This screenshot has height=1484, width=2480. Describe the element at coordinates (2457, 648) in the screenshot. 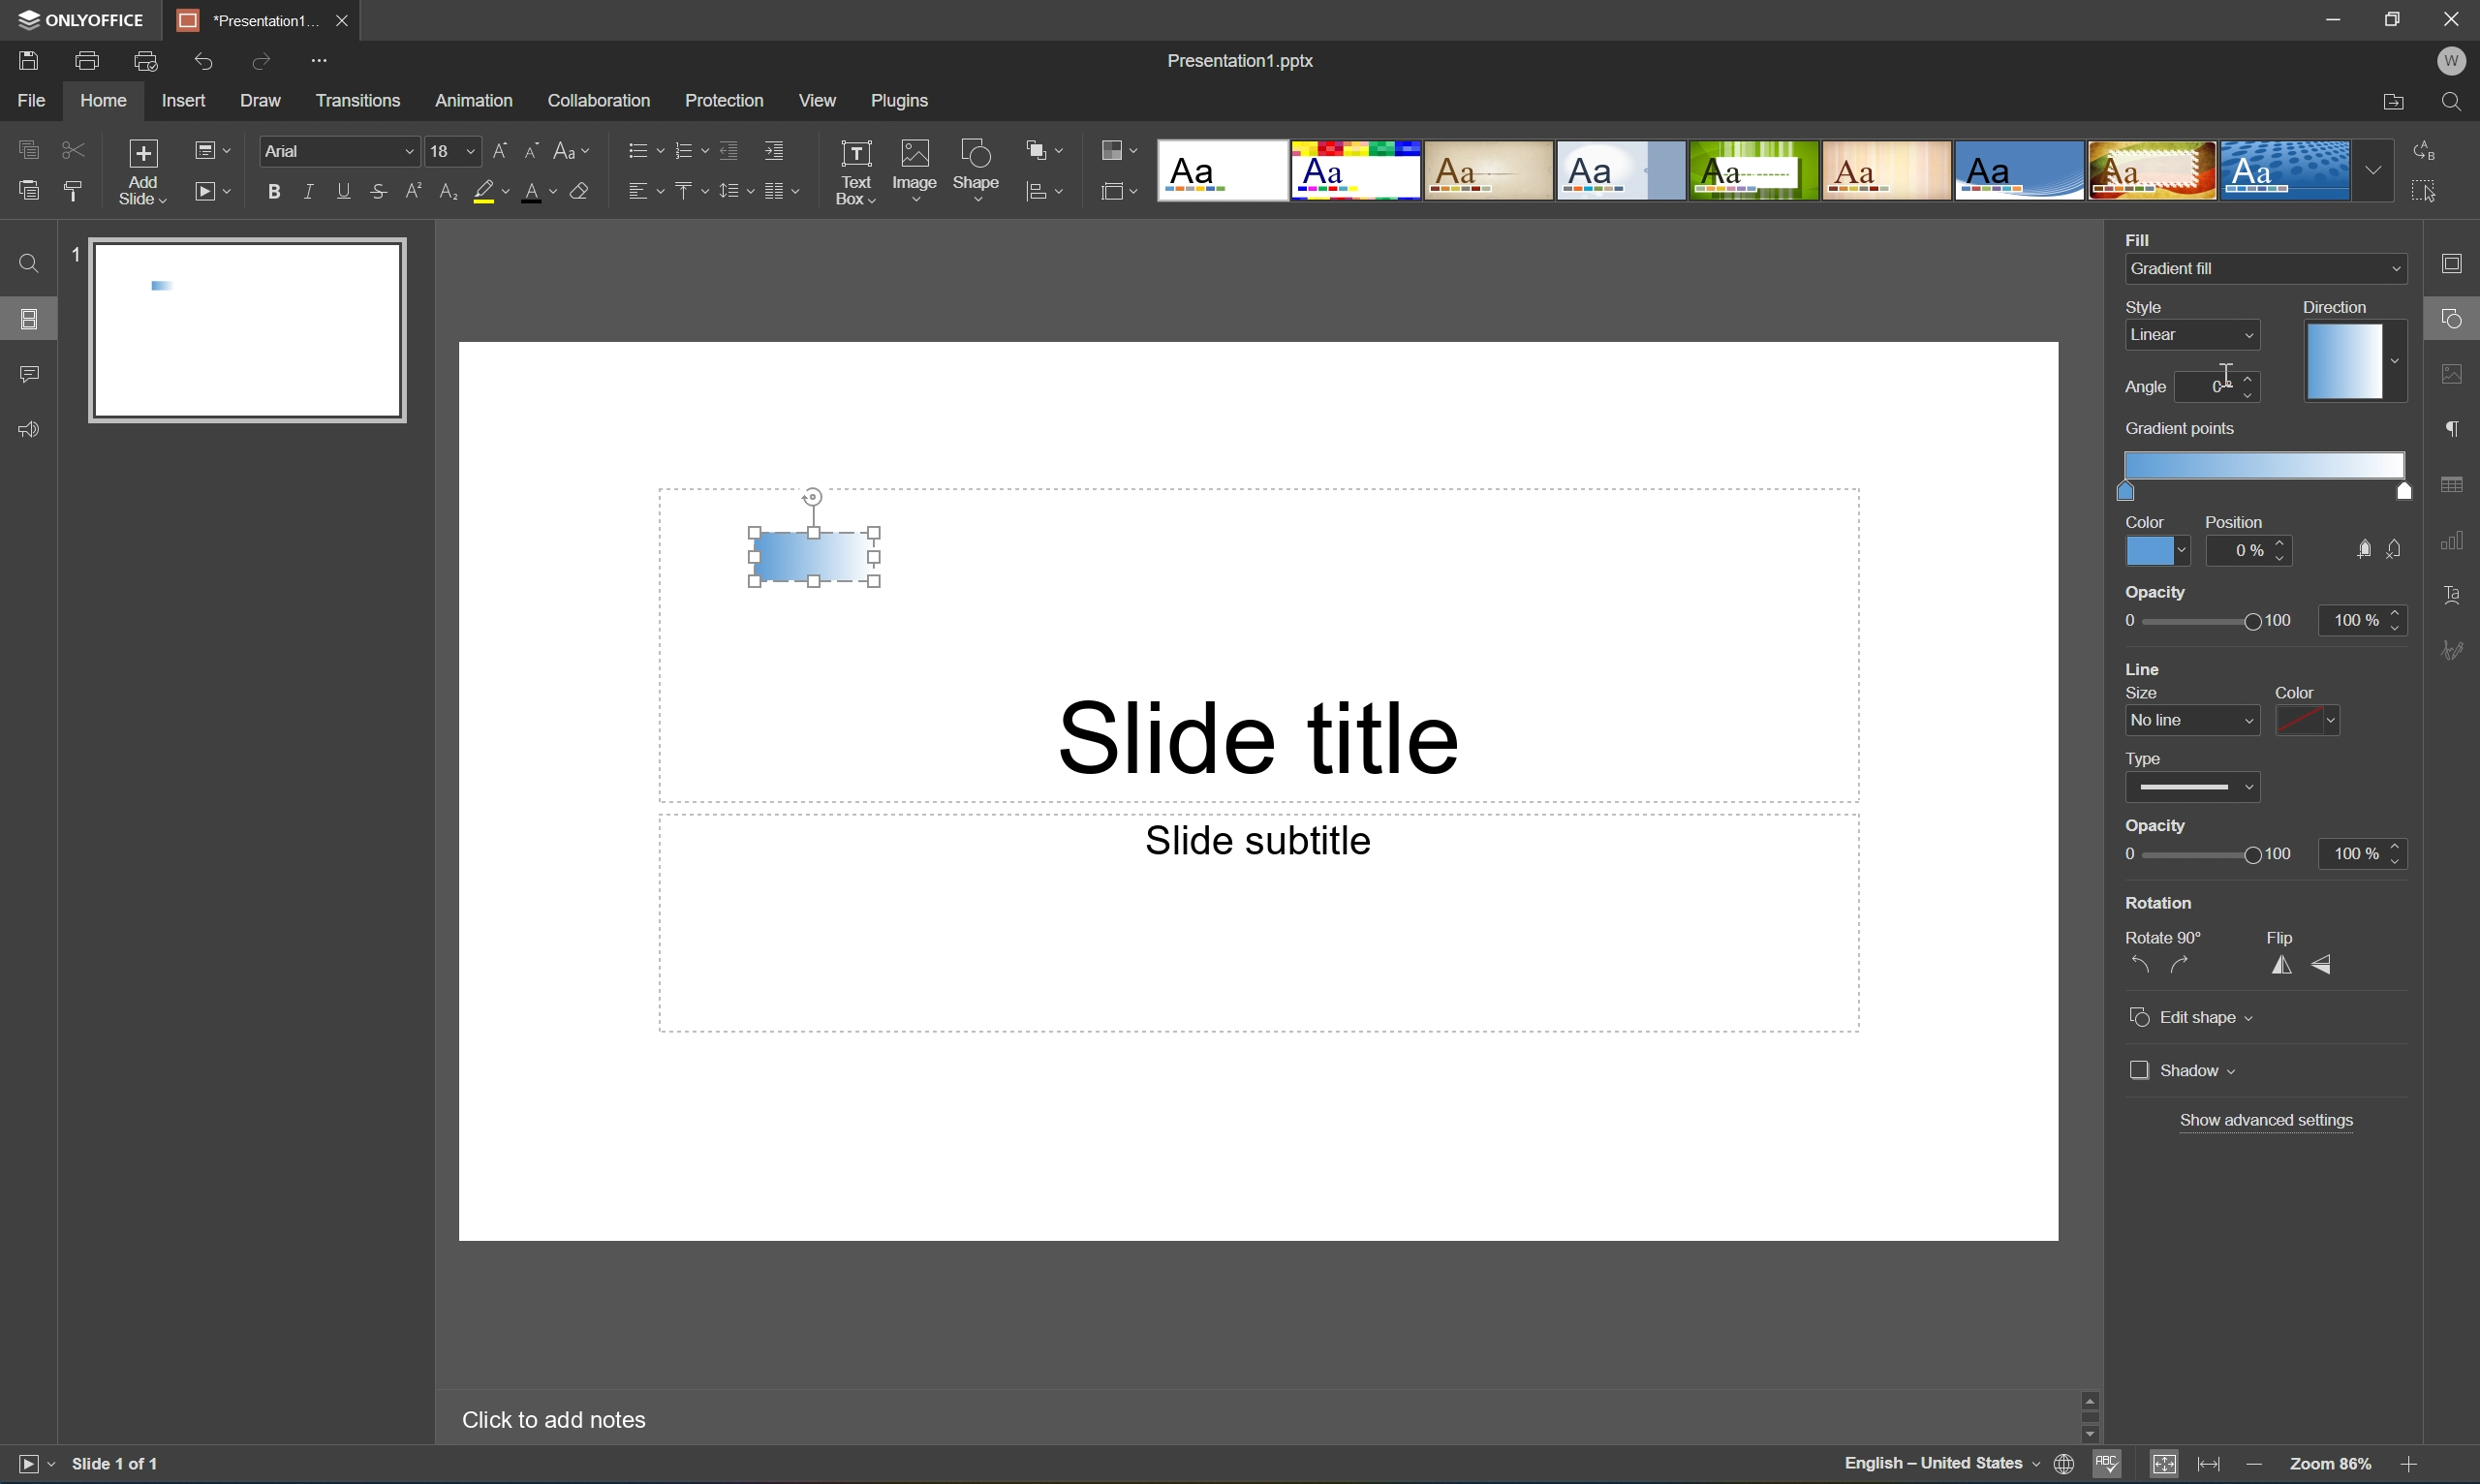

I see `Signature settings` at that location.